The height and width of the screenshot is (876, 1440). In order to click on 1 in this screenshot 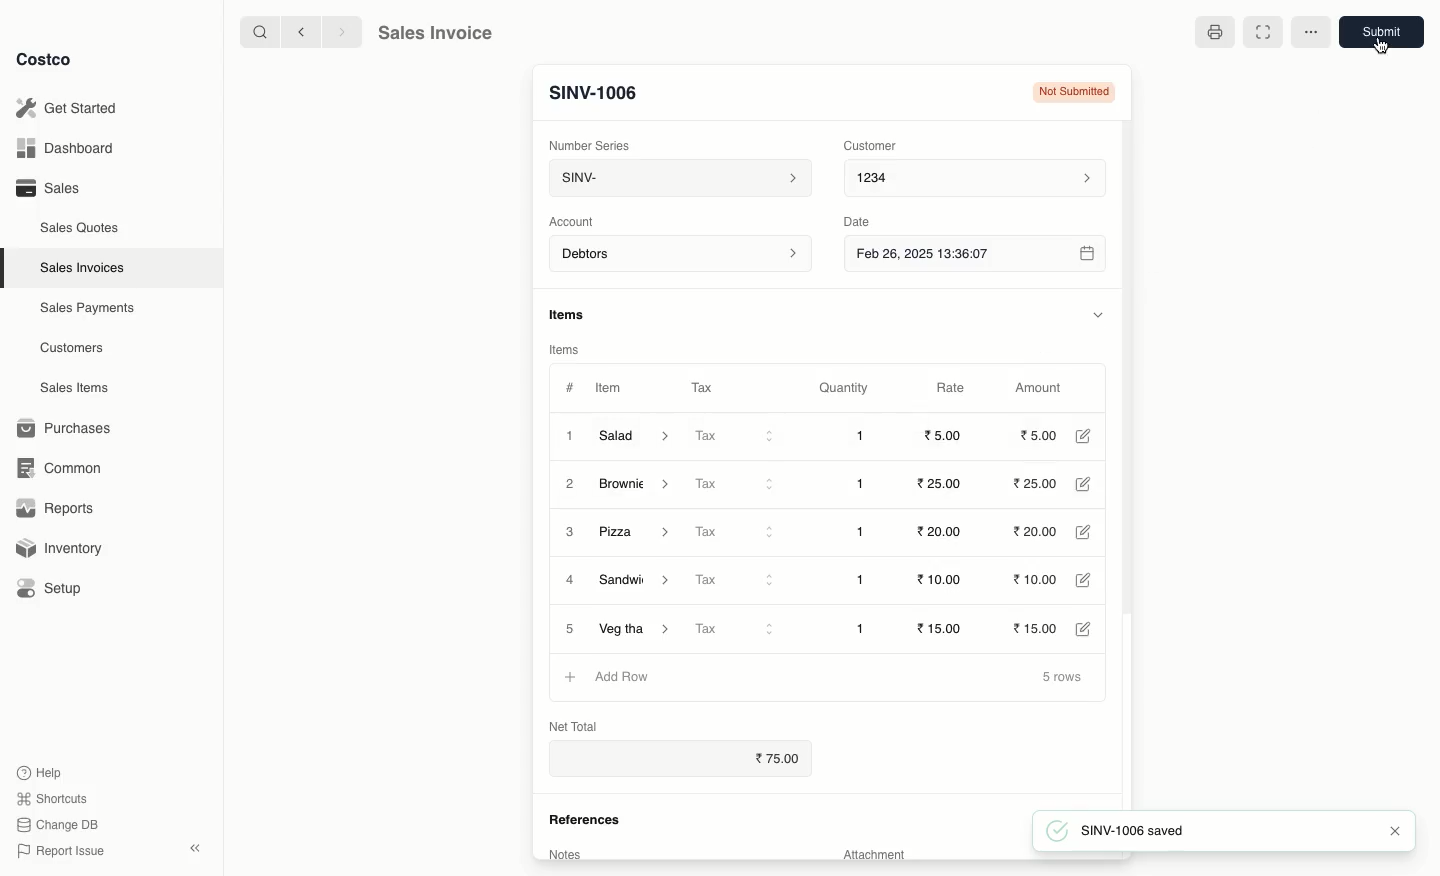, I will do `click(860, 436)`.